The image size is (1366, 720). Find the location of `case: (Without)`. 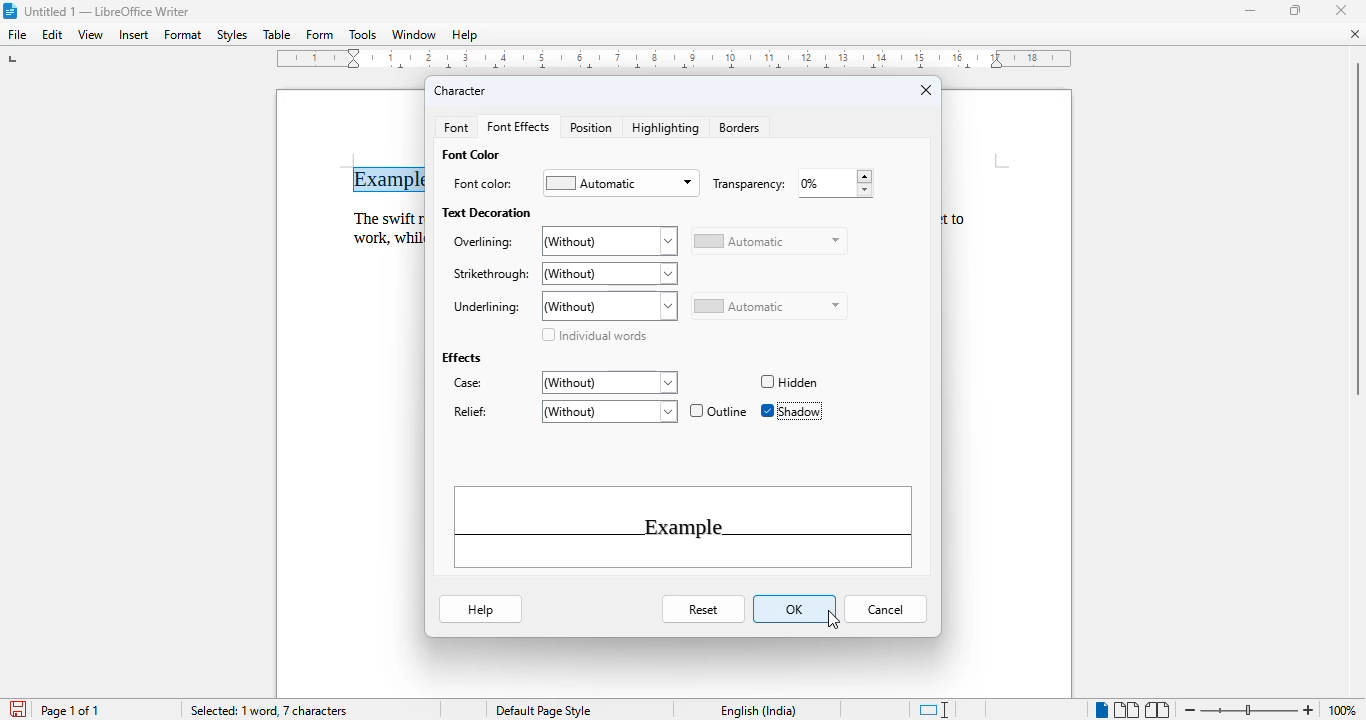

case: (Without) is located at coordinates (563, 383).